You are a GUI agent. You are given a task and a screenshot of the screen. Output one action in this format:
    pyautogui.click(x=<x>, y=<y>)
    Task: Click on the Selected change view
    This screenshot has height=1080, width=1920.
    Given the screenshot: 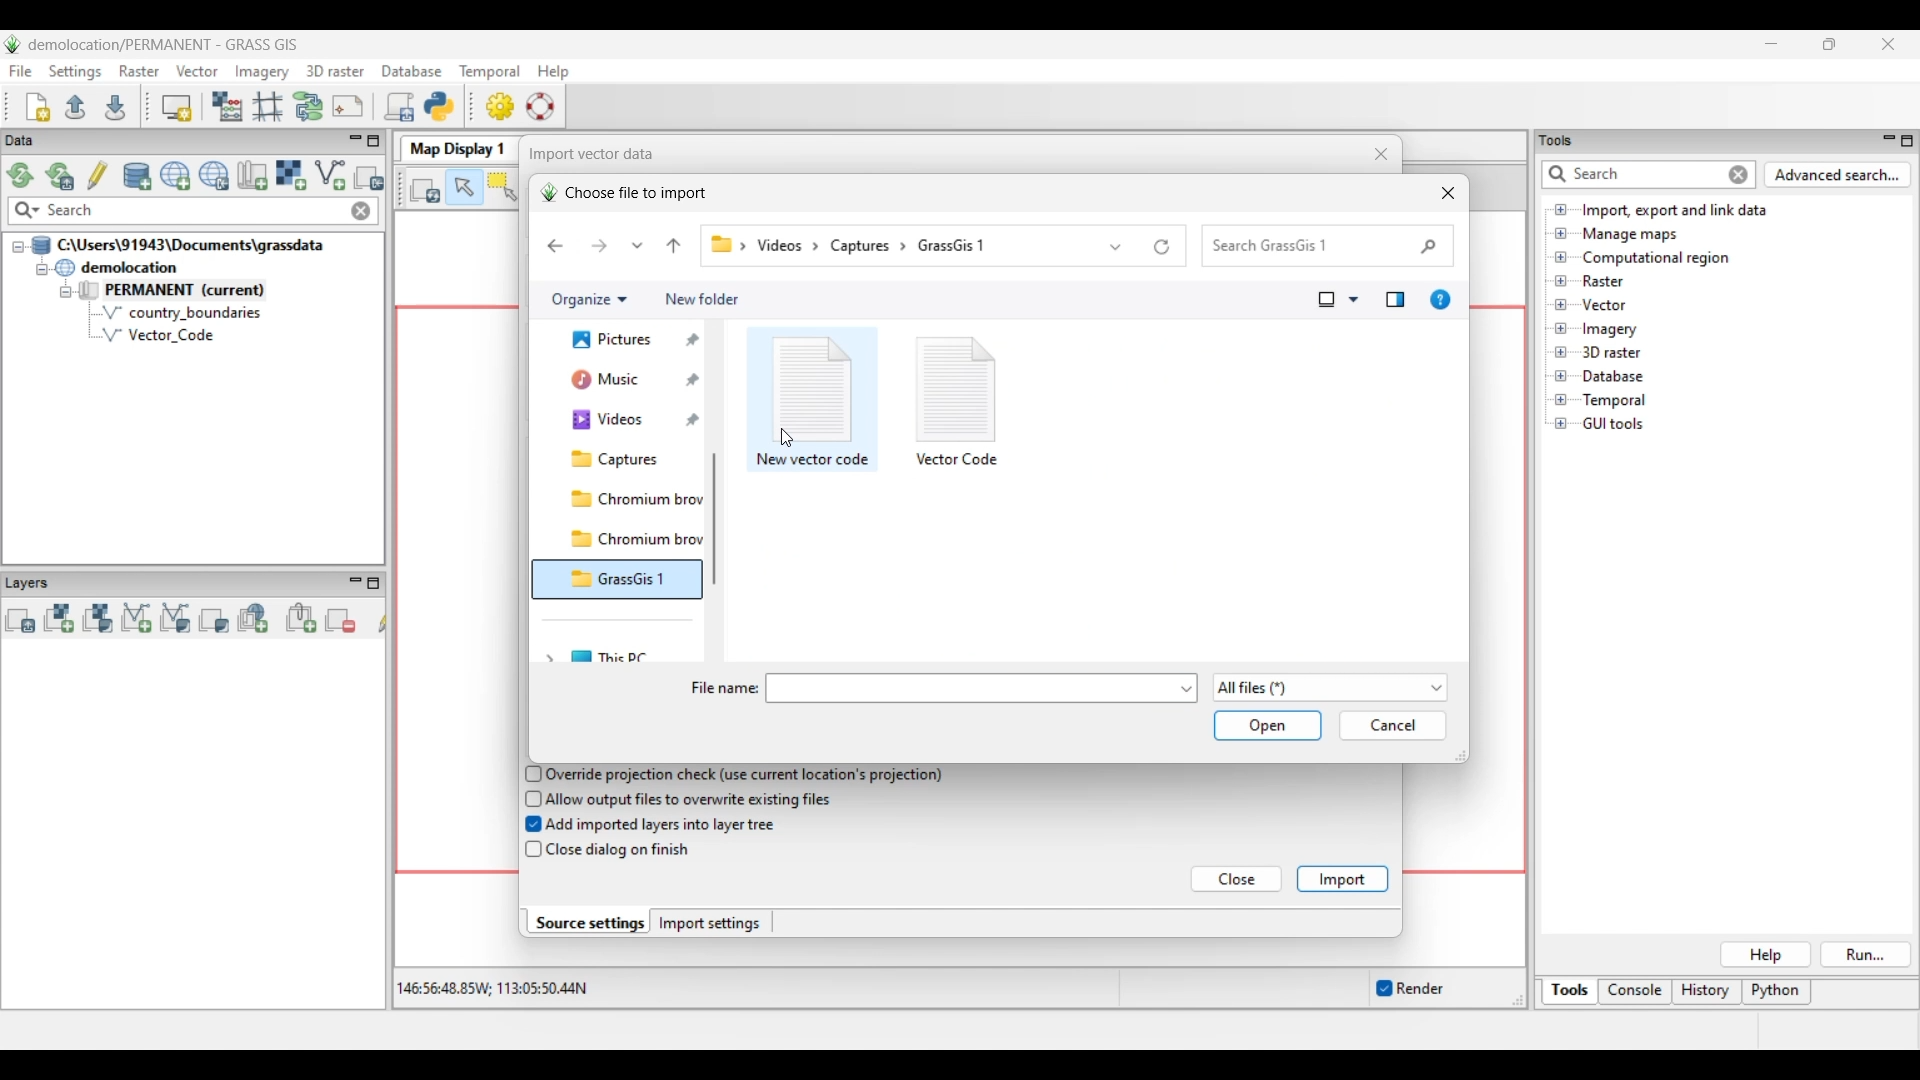 What is the action you would take?
    pyautogui.click(x=1327, y=300)
    